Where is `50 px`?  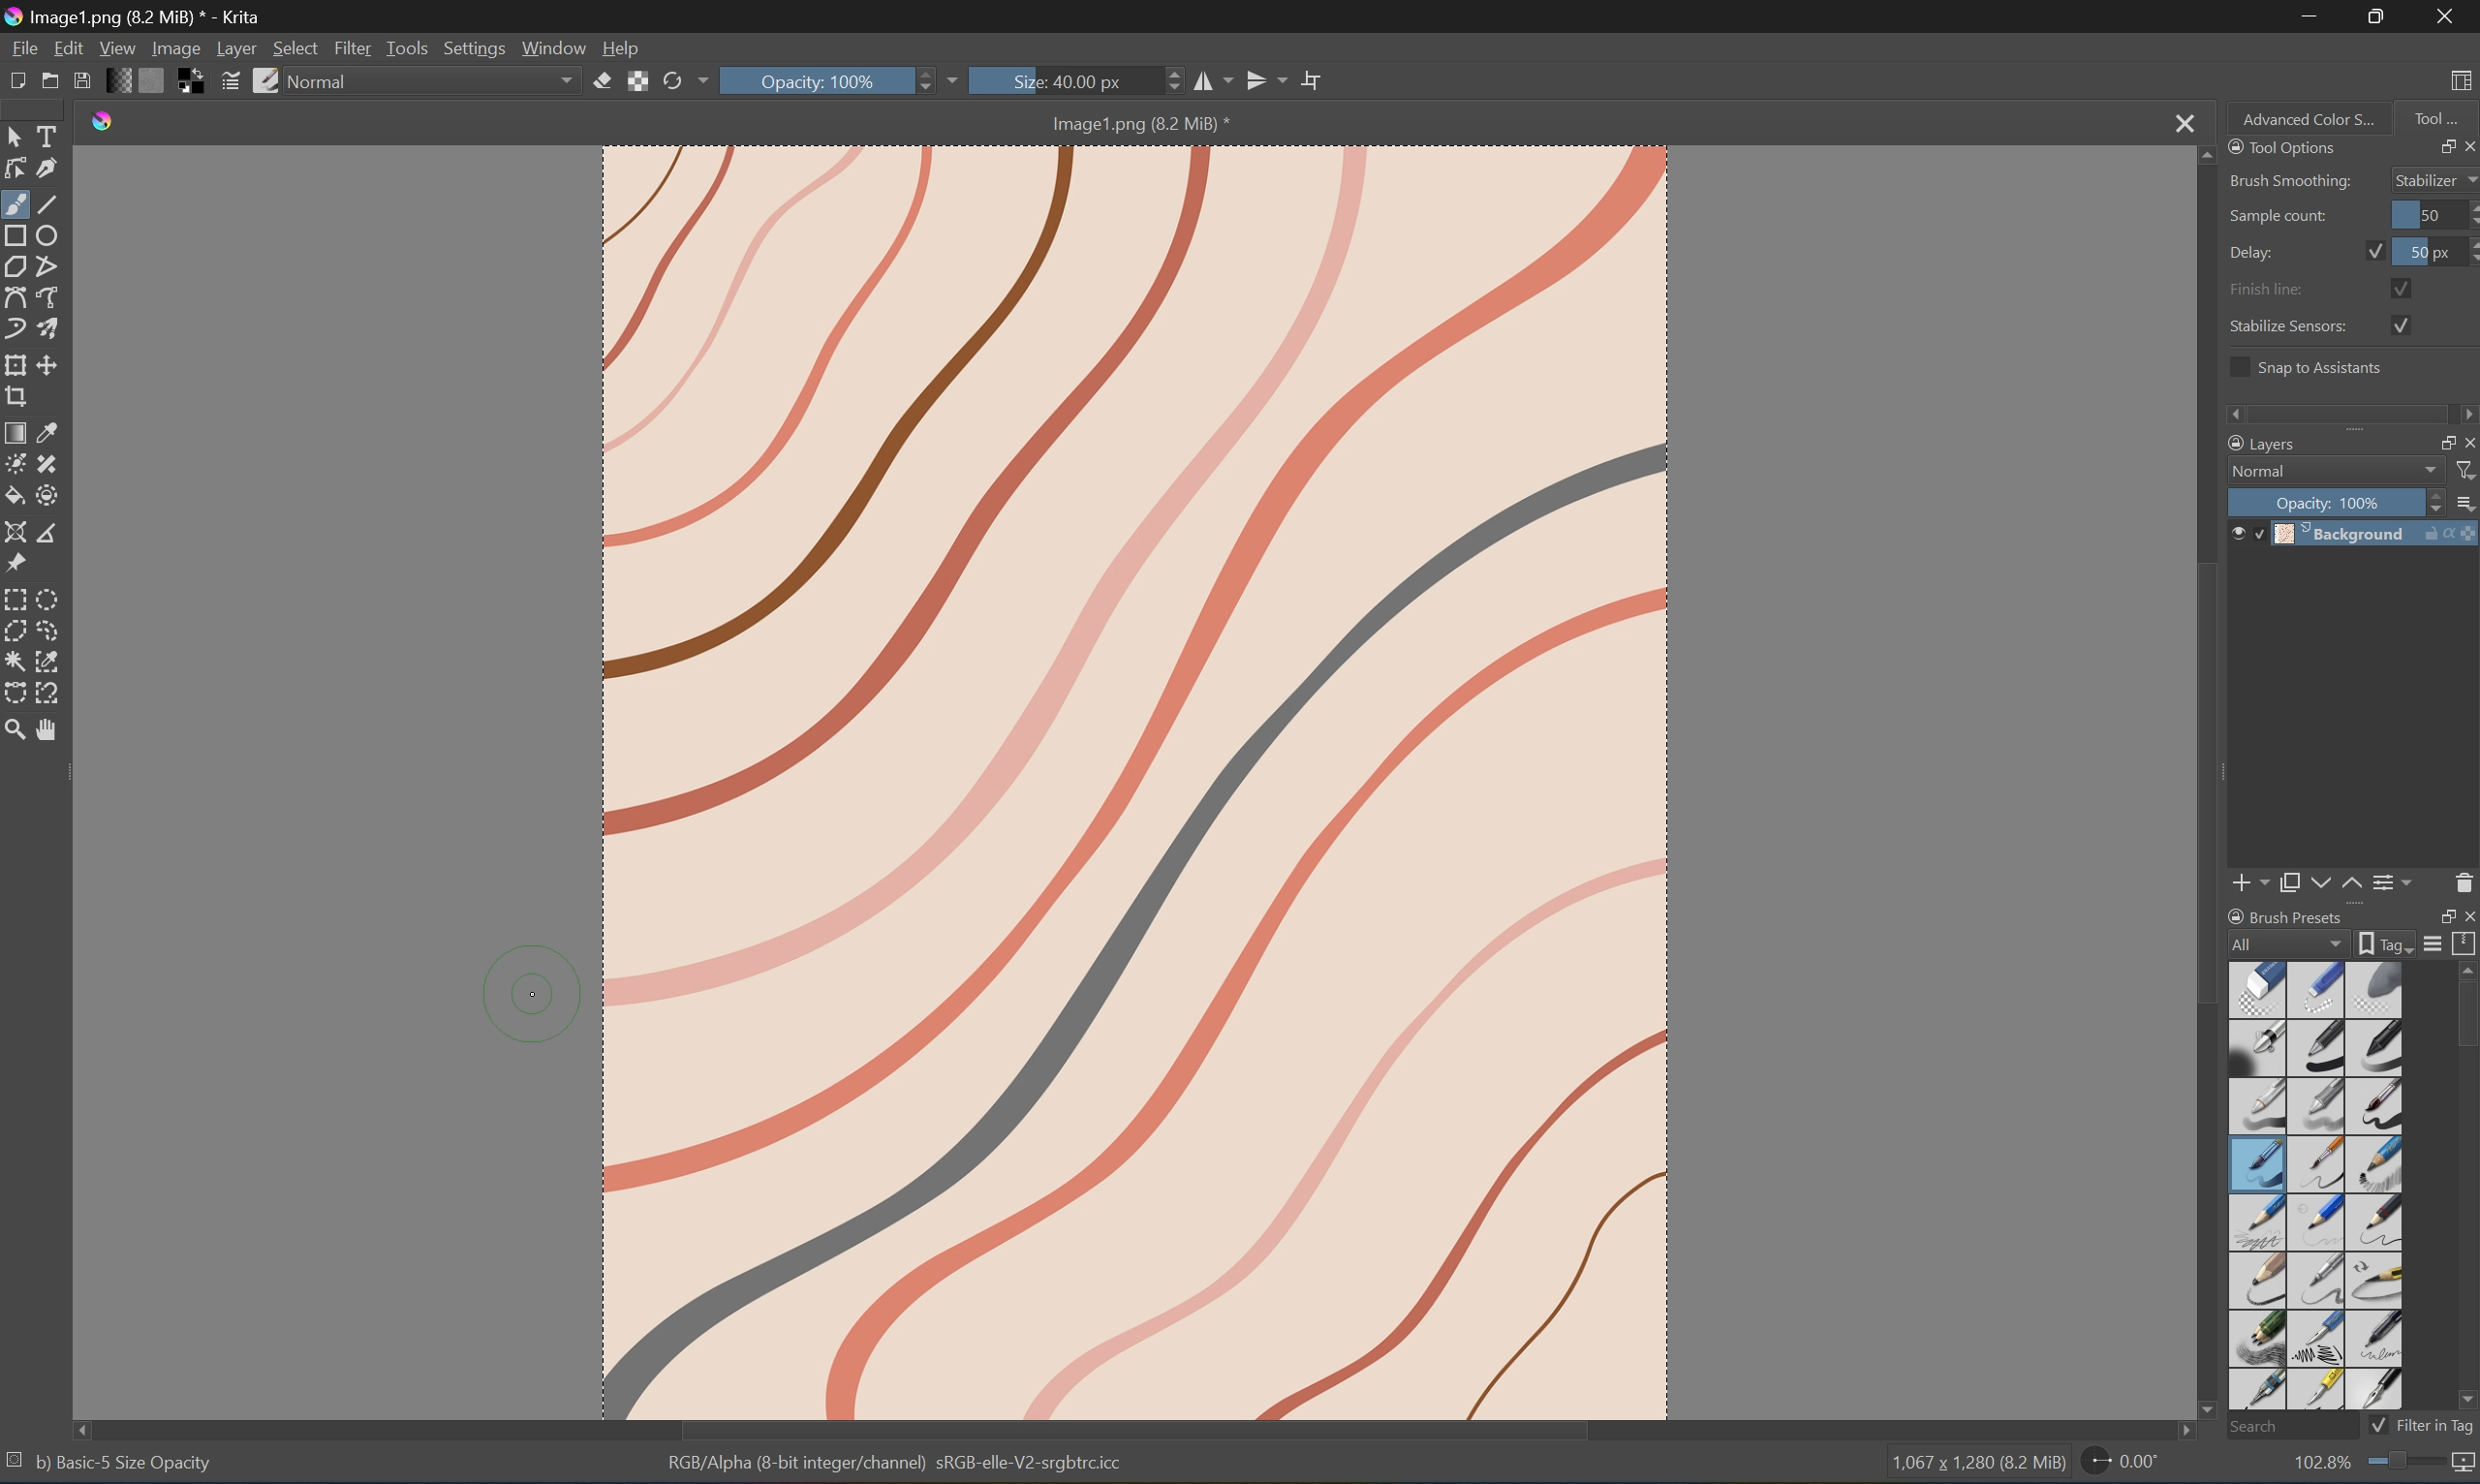
50 px is located at coordinates (2431, 250).